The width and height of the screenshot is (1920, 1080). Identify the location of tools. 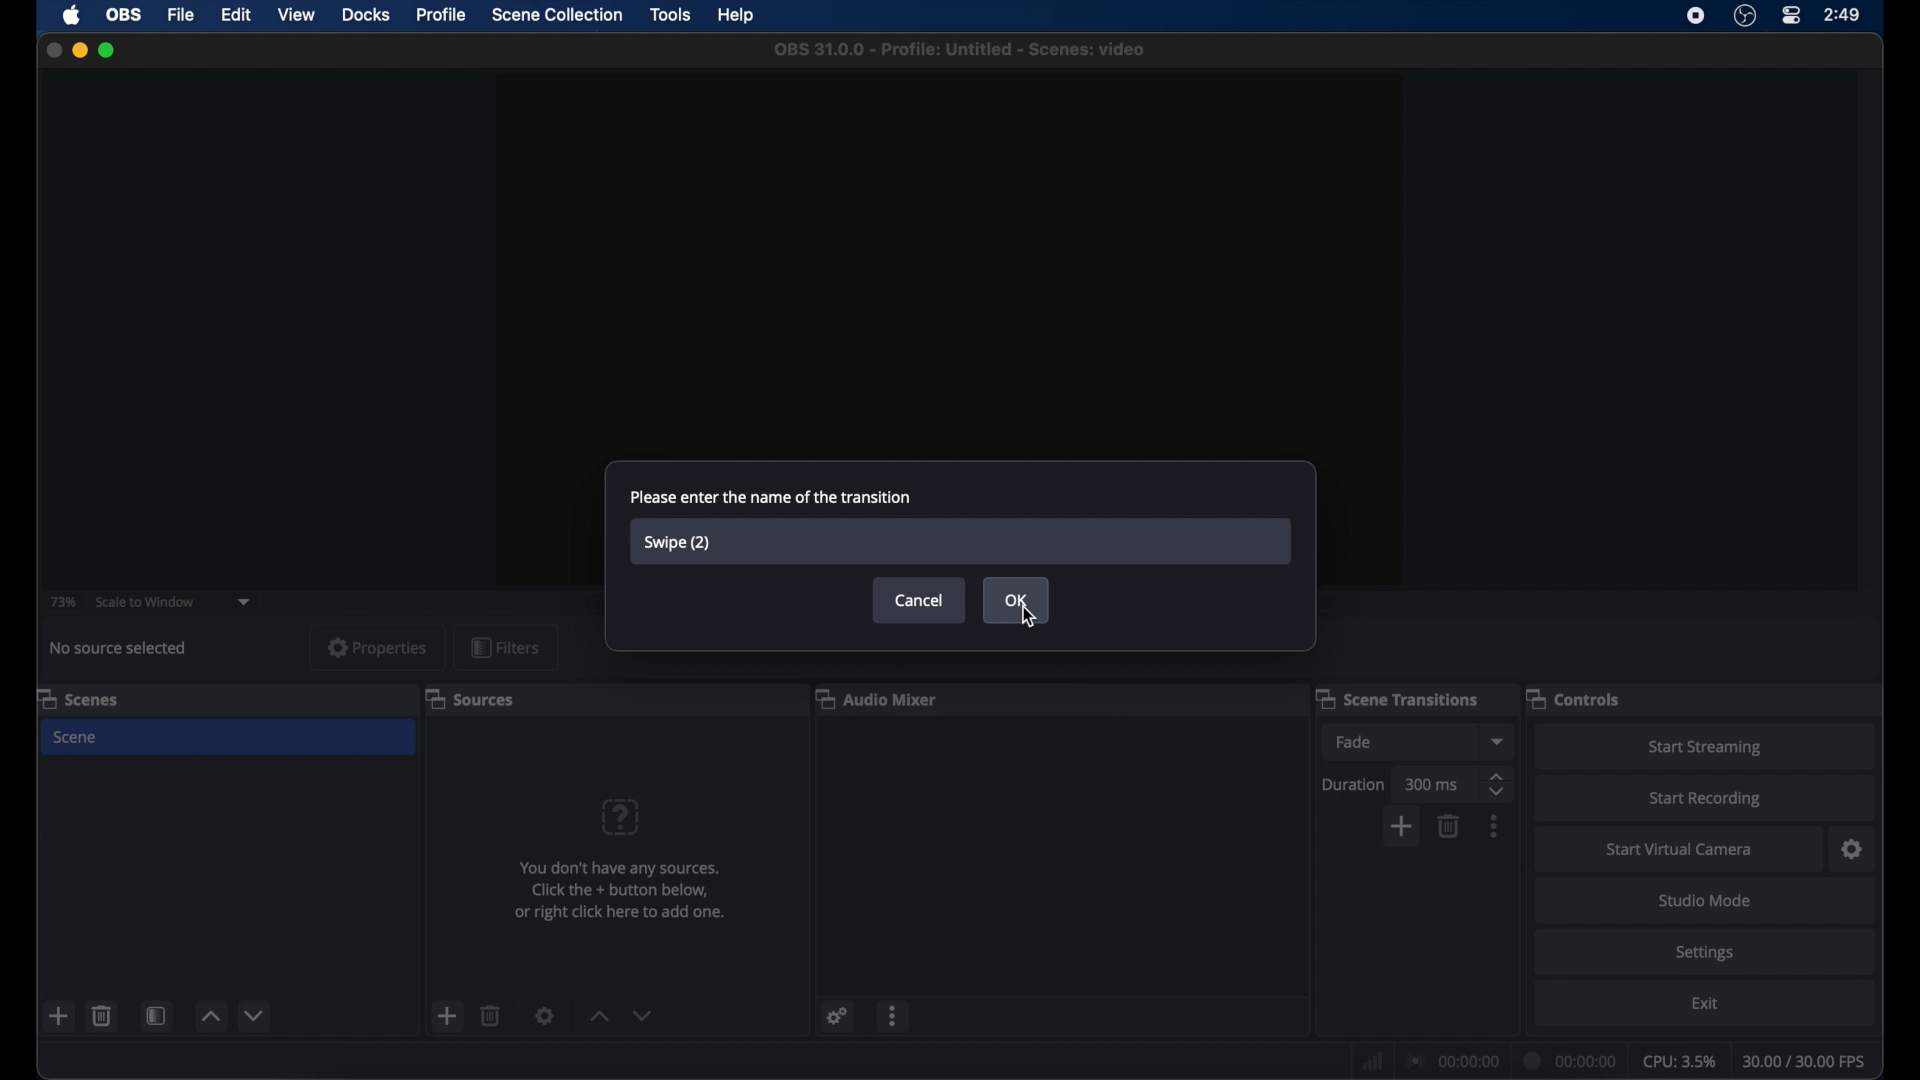
(671, 14).